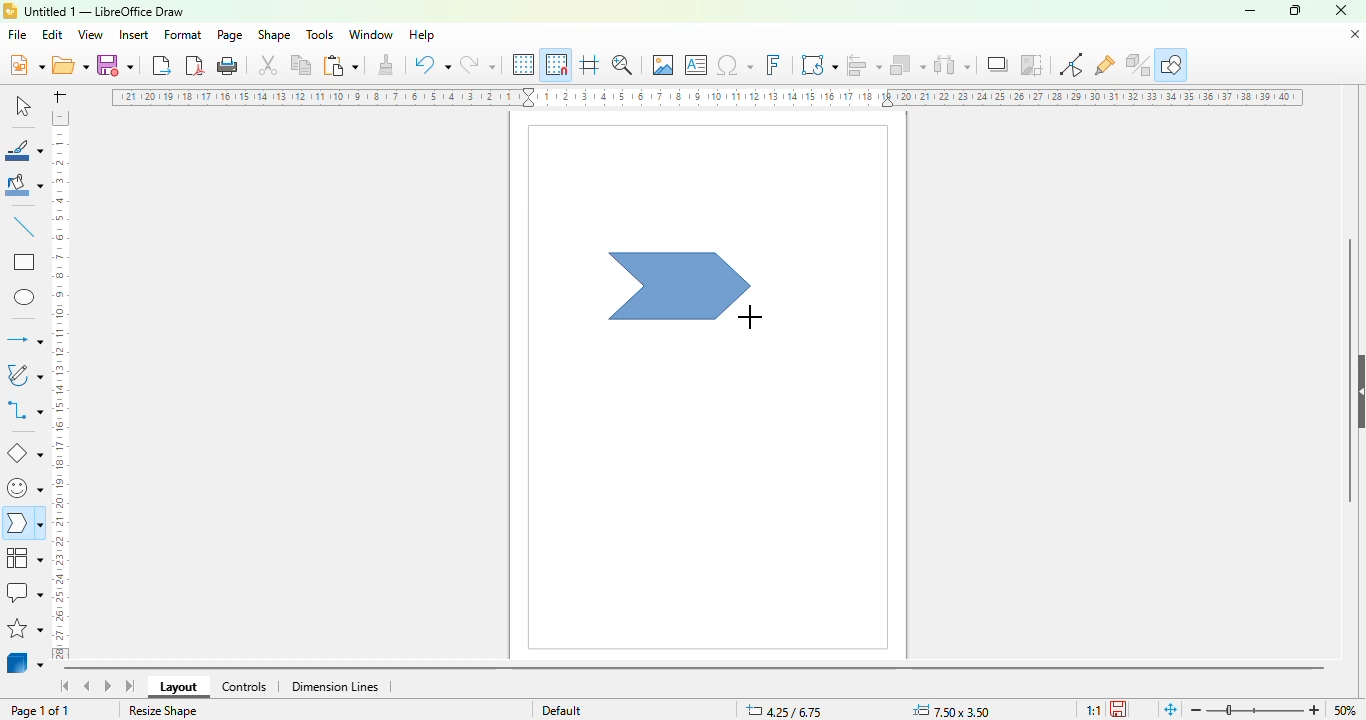  What do you see at coordinates (274, 34) in the screenshot?
I see `shape` at bounding box center [274, 34].